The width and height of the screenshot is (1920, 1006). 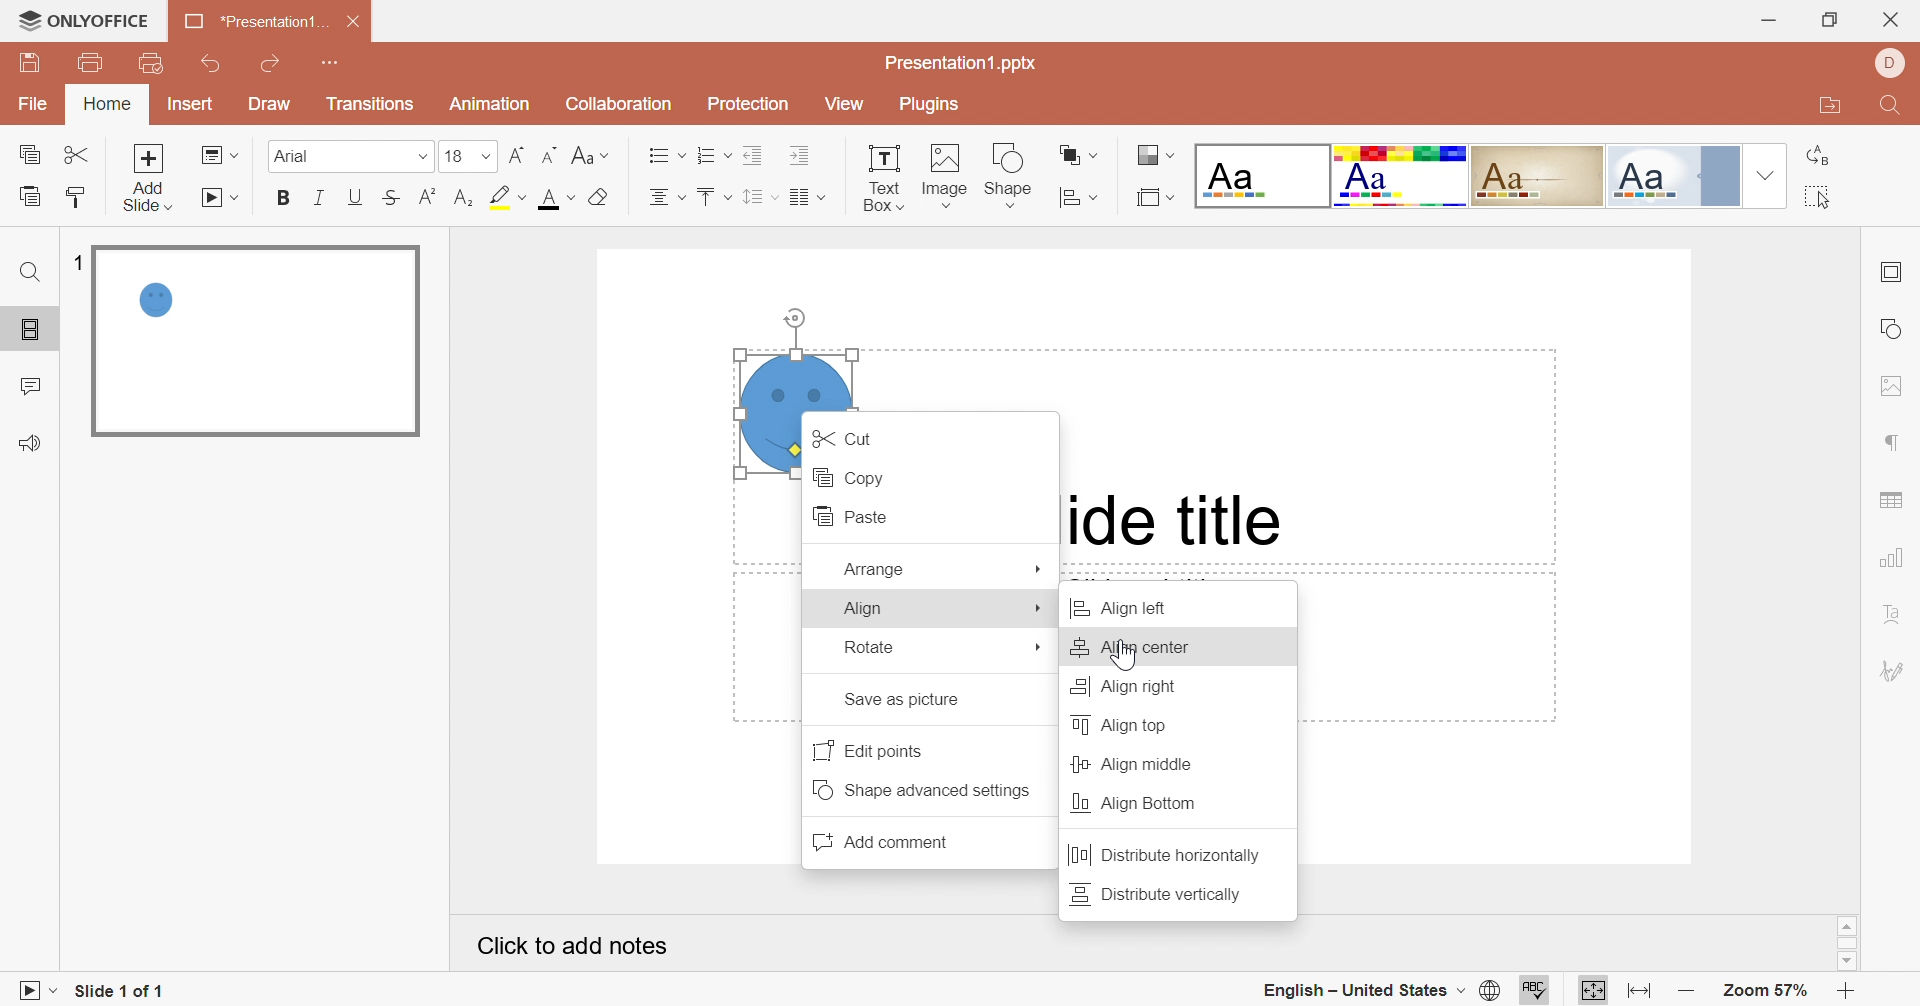 I want to click on Start slideshow, so click(x=29, y=989).